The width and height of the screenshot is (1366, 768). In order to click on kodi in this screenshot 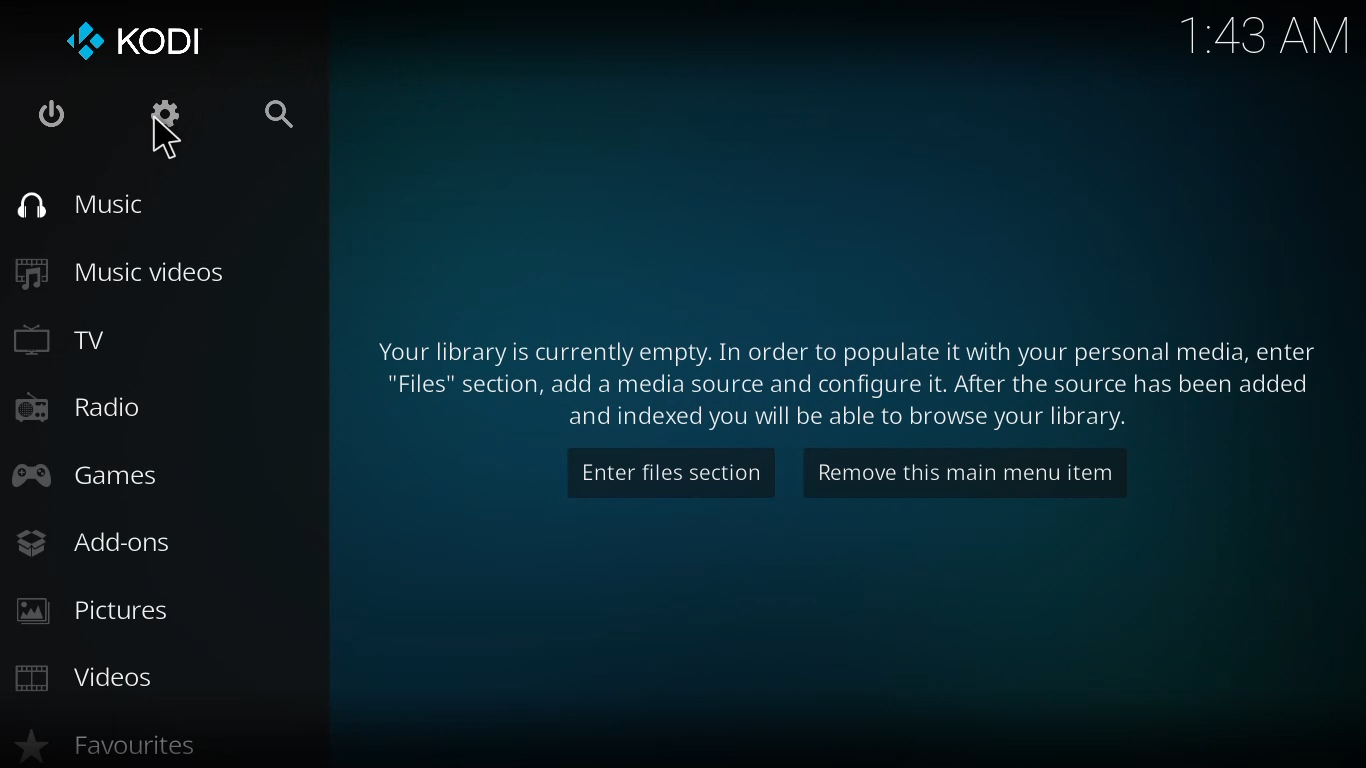, I will do `click(133, 40)`.